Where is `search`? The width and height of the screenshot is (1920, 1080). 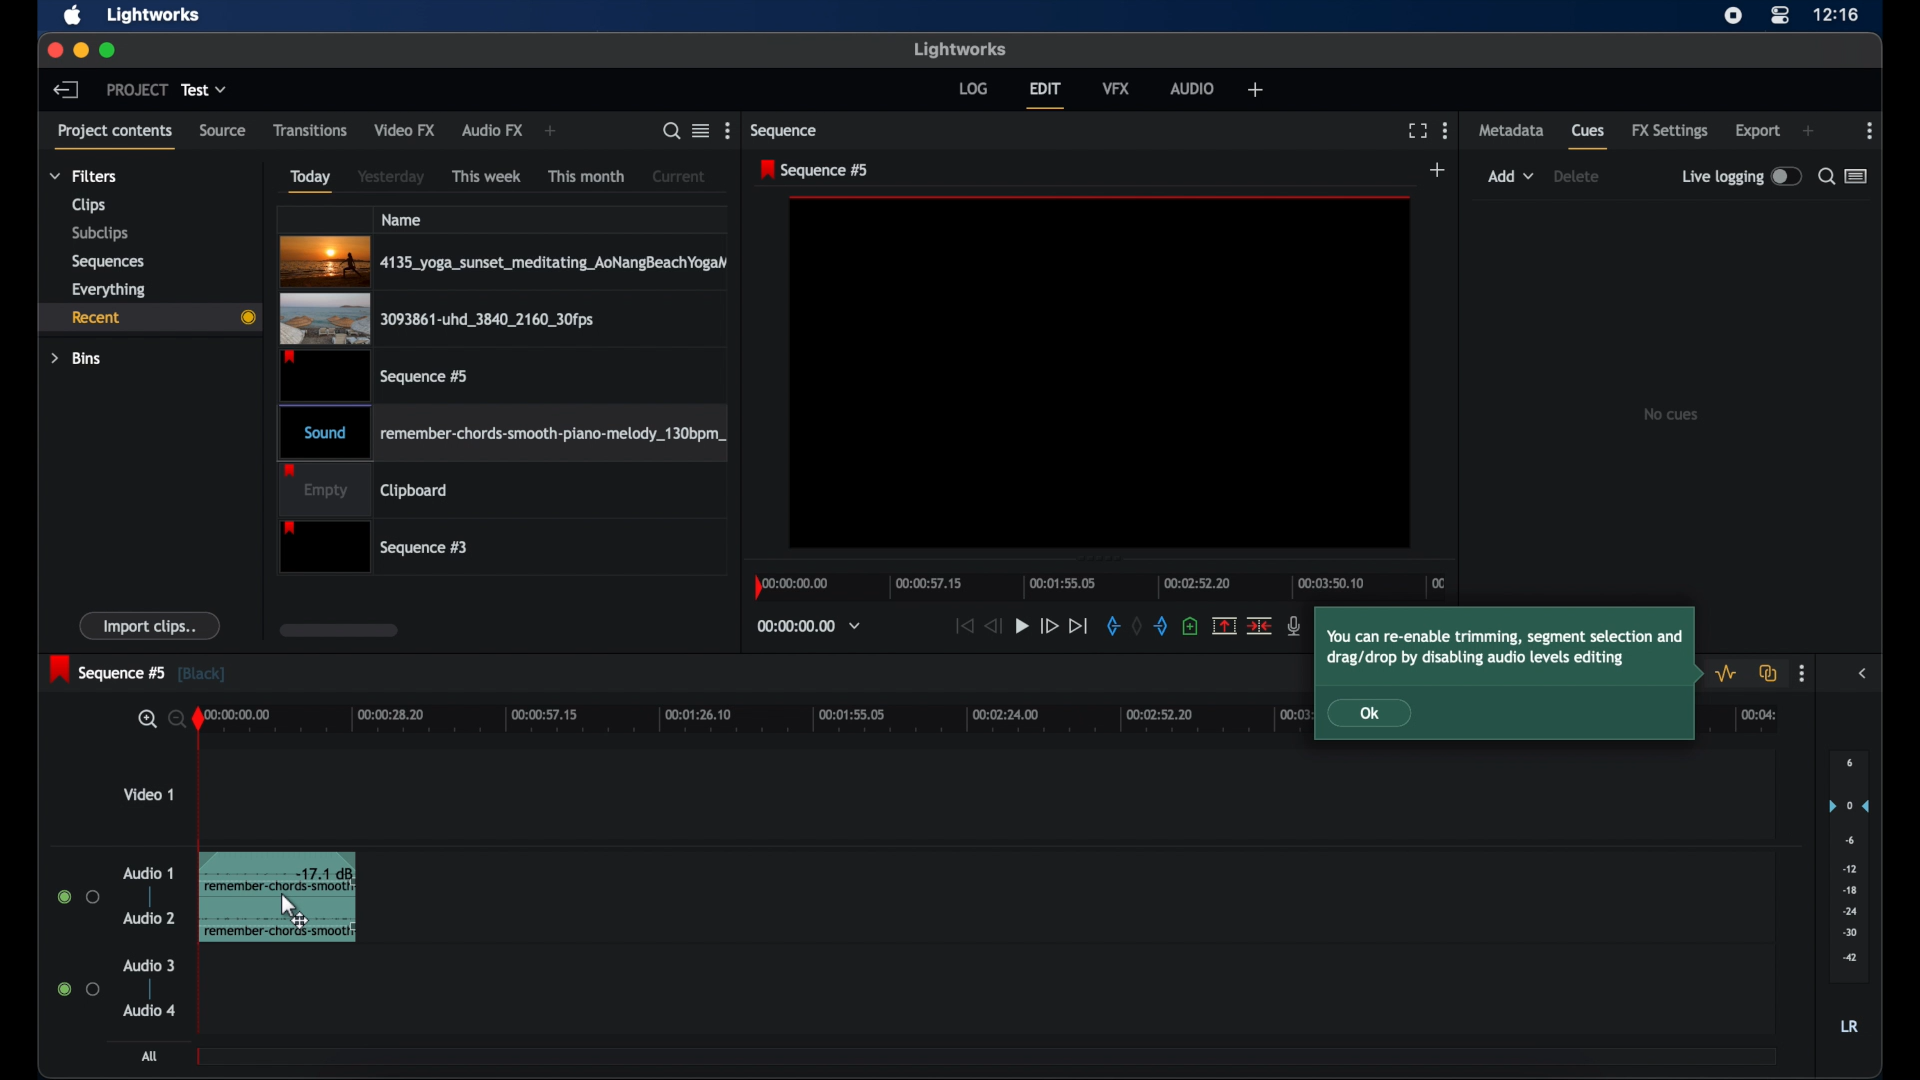 search is located at coordinates (1825, 176).